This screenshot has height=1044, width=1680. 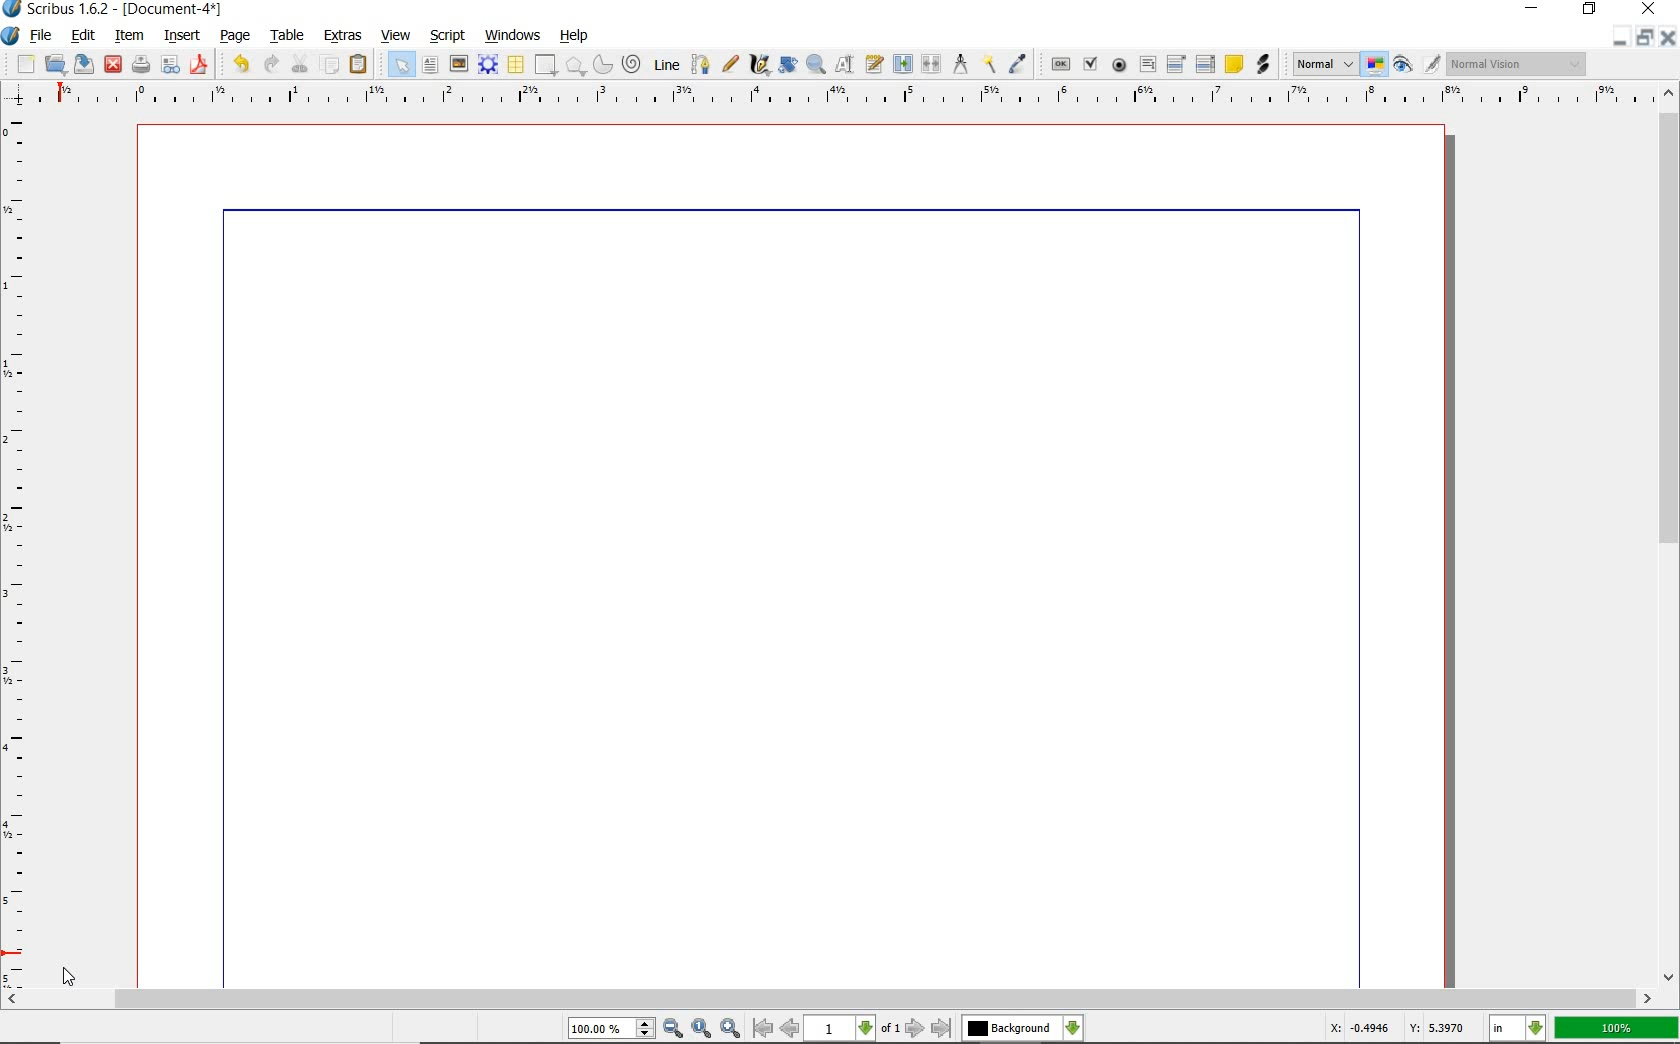 I want to click on pdf list box, so click(x=1204, y=66).